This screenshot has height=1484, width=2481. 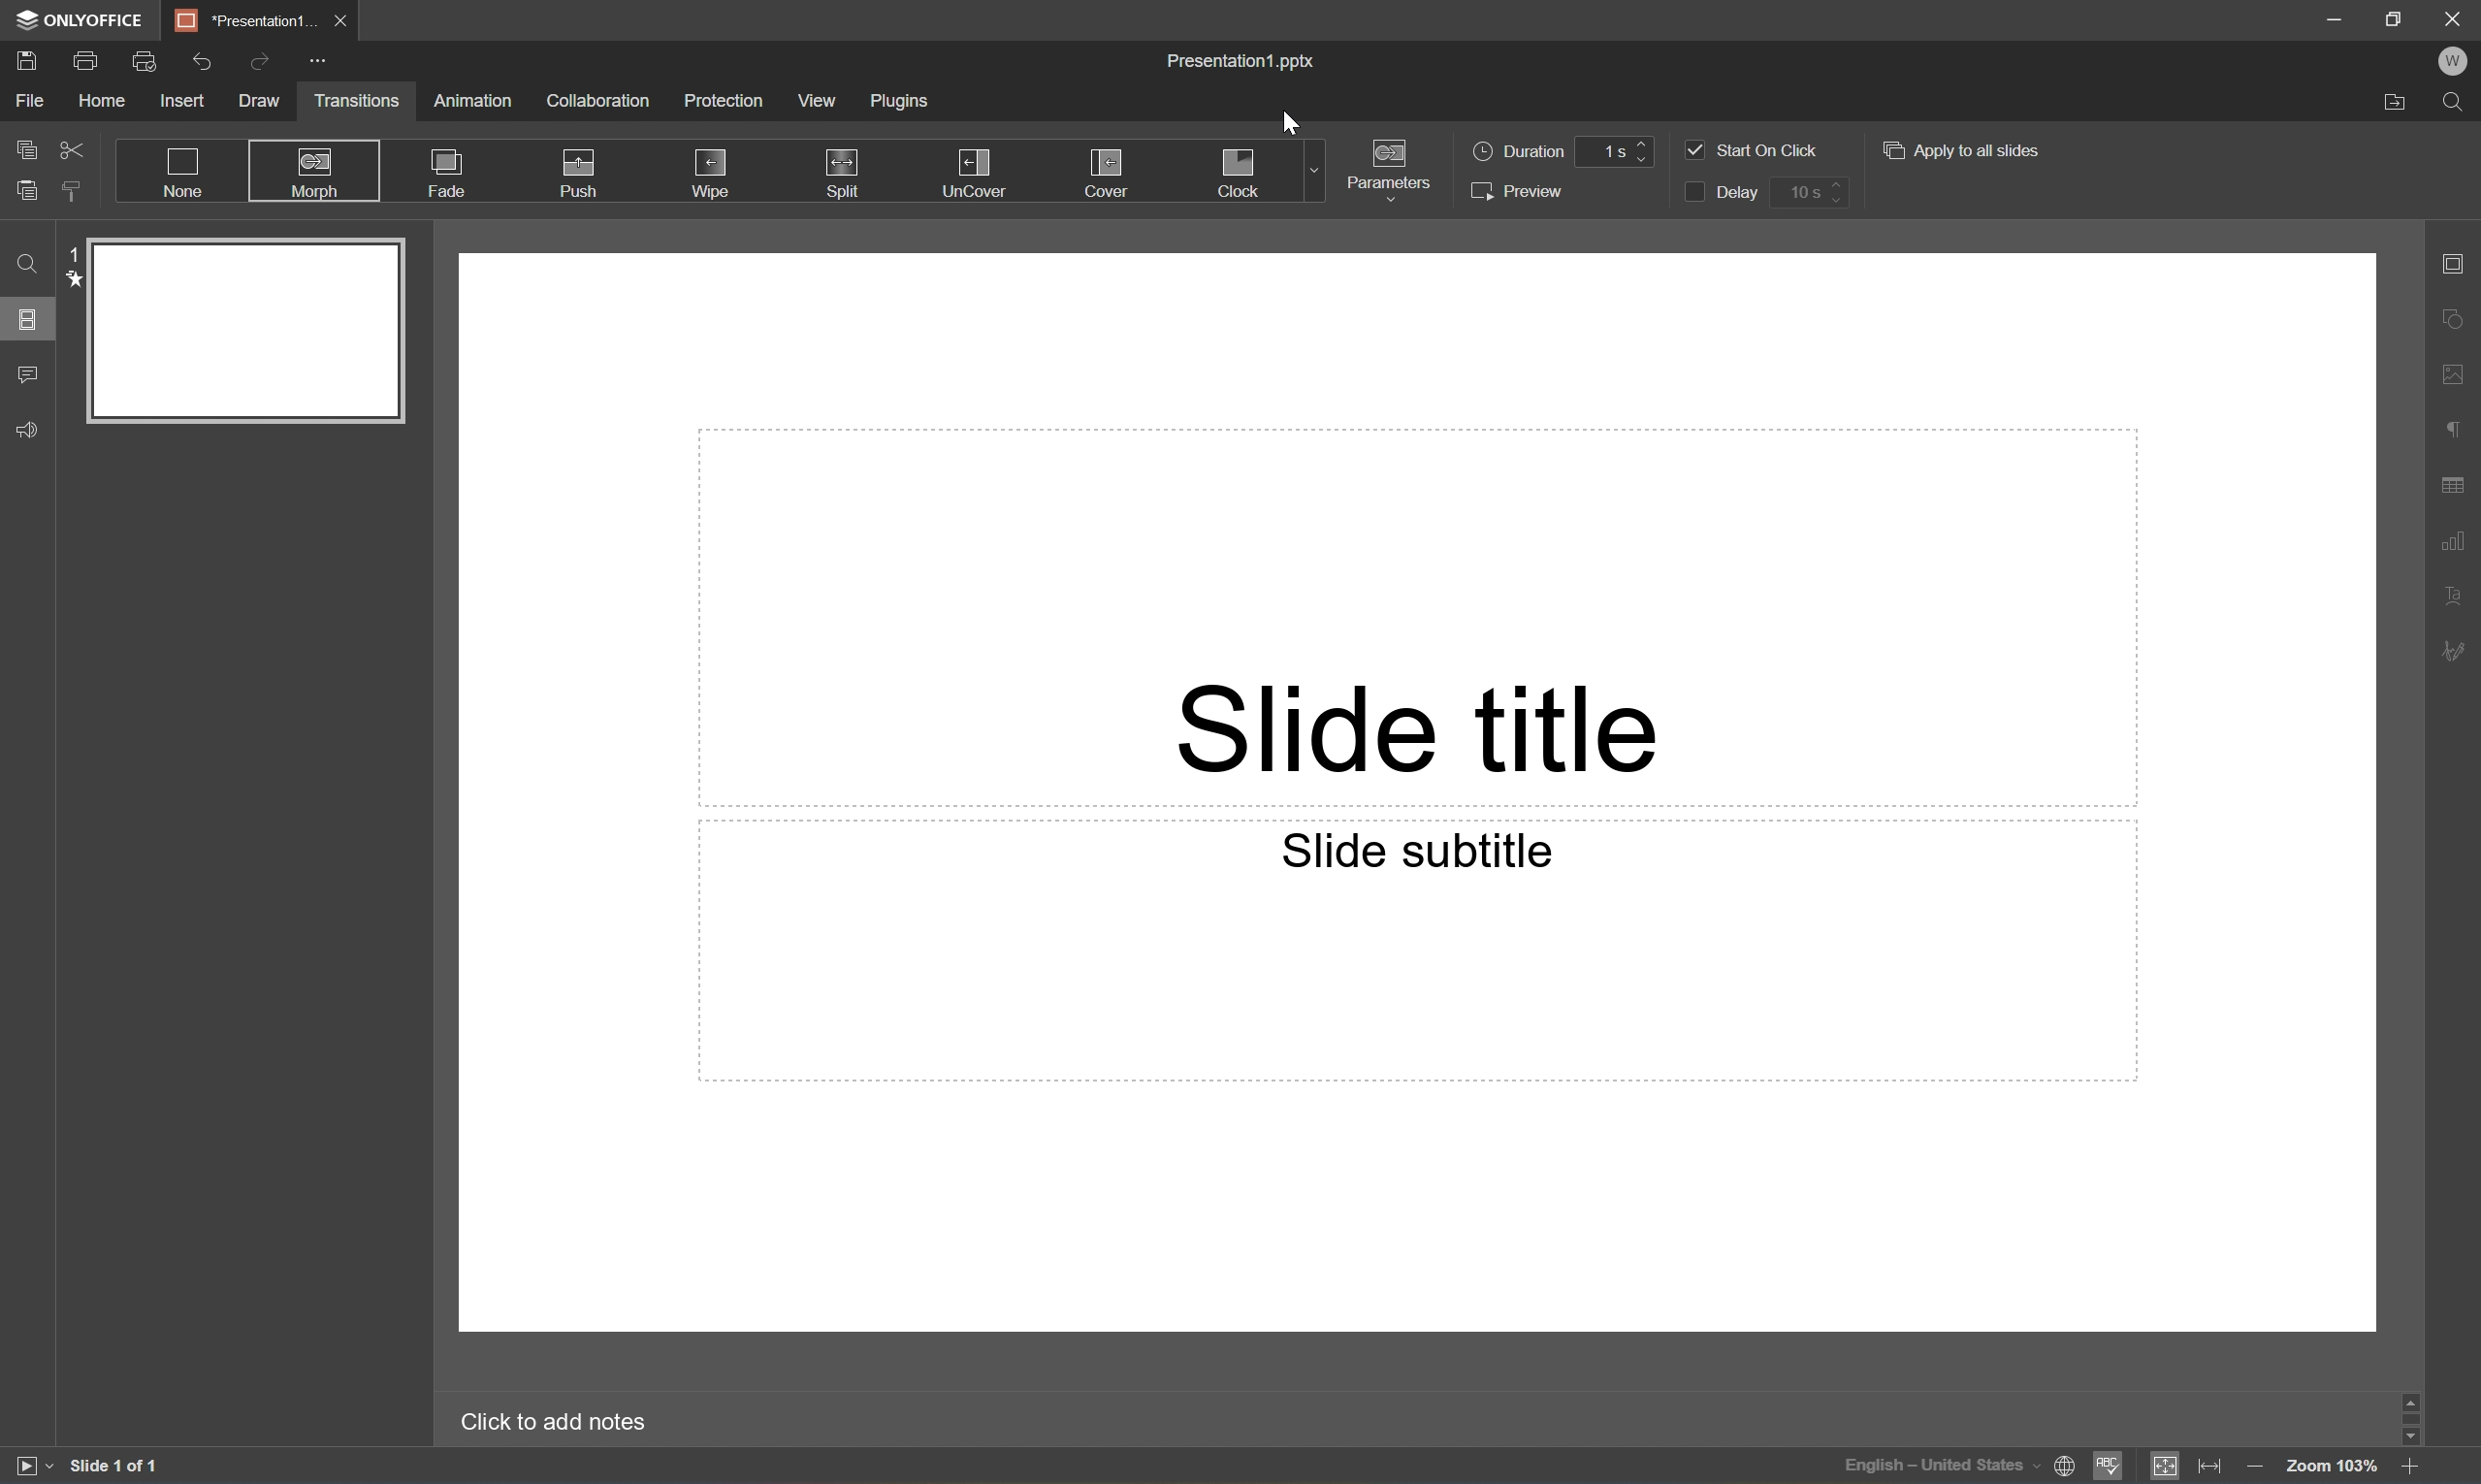 I want to click on Find, so click(x=2459, y=102).